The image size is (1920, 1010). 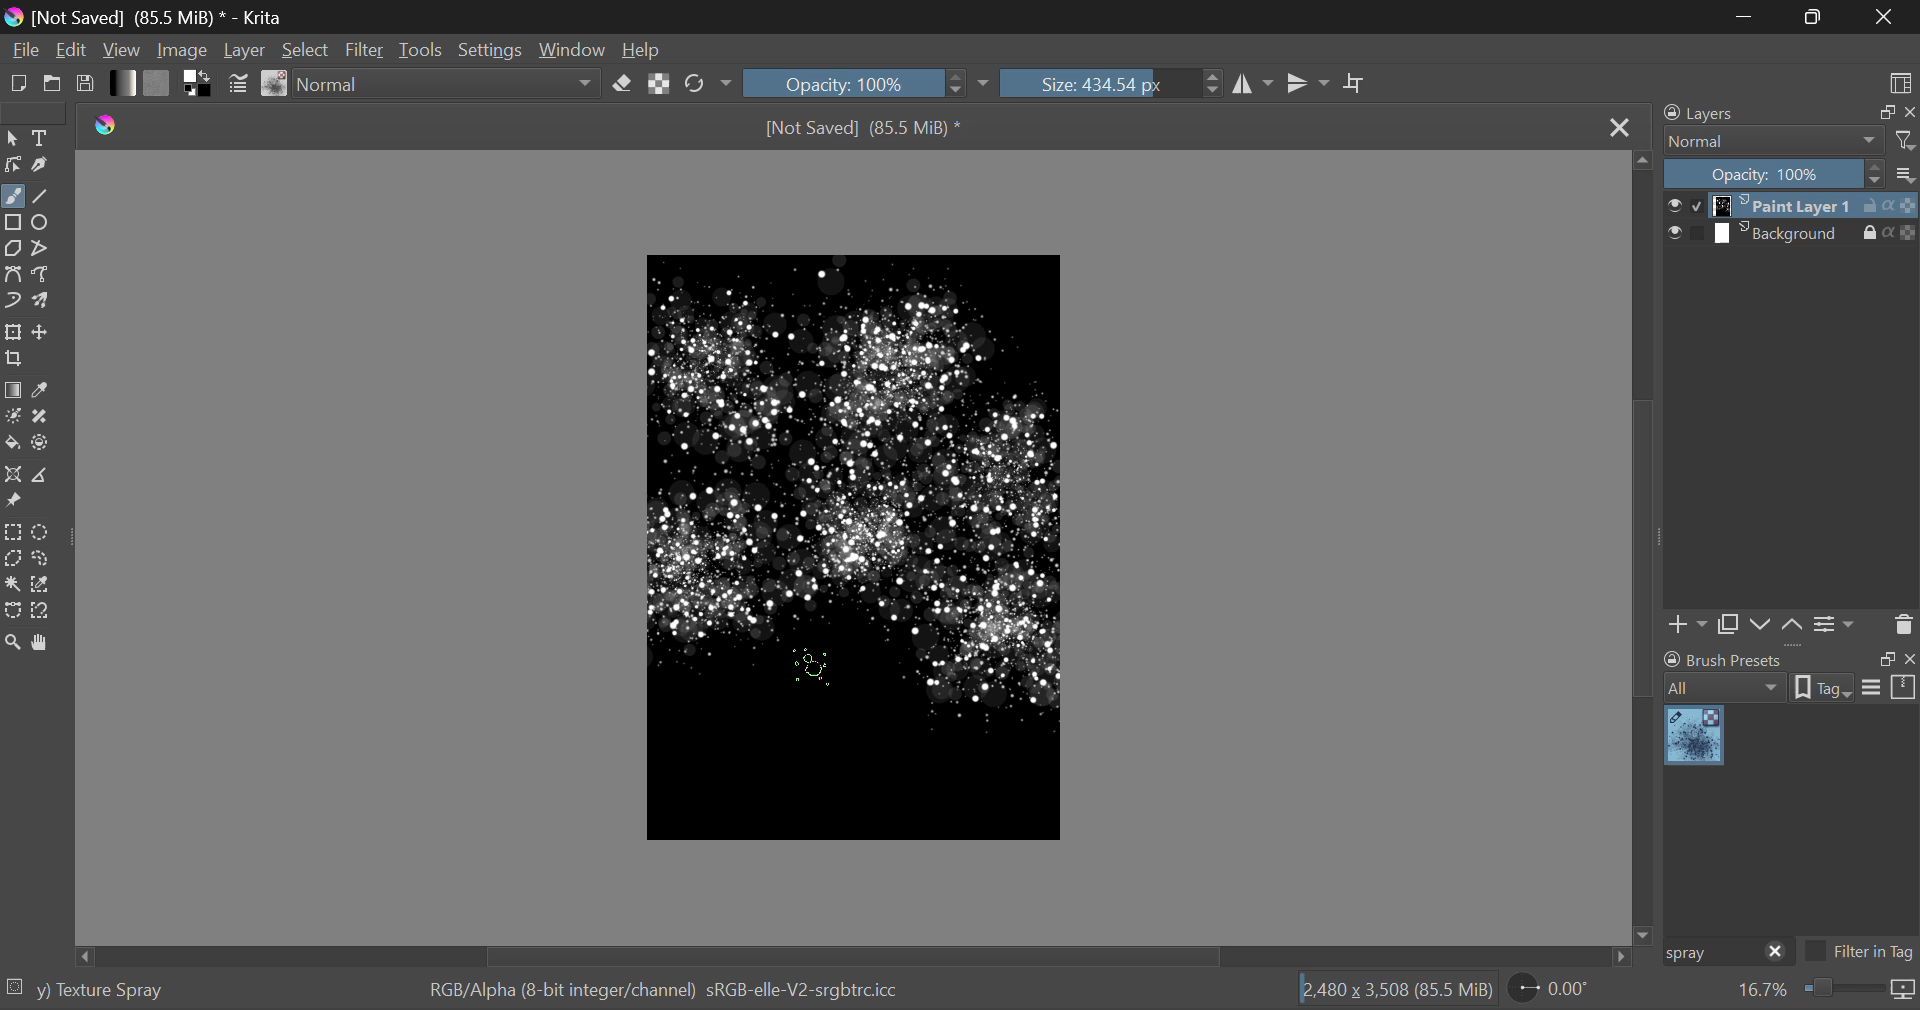 What do you see at coordinates (12, 198) in the screenshot?
I see `Freehand Paintbrush selected` at bounding box center [12, 198].